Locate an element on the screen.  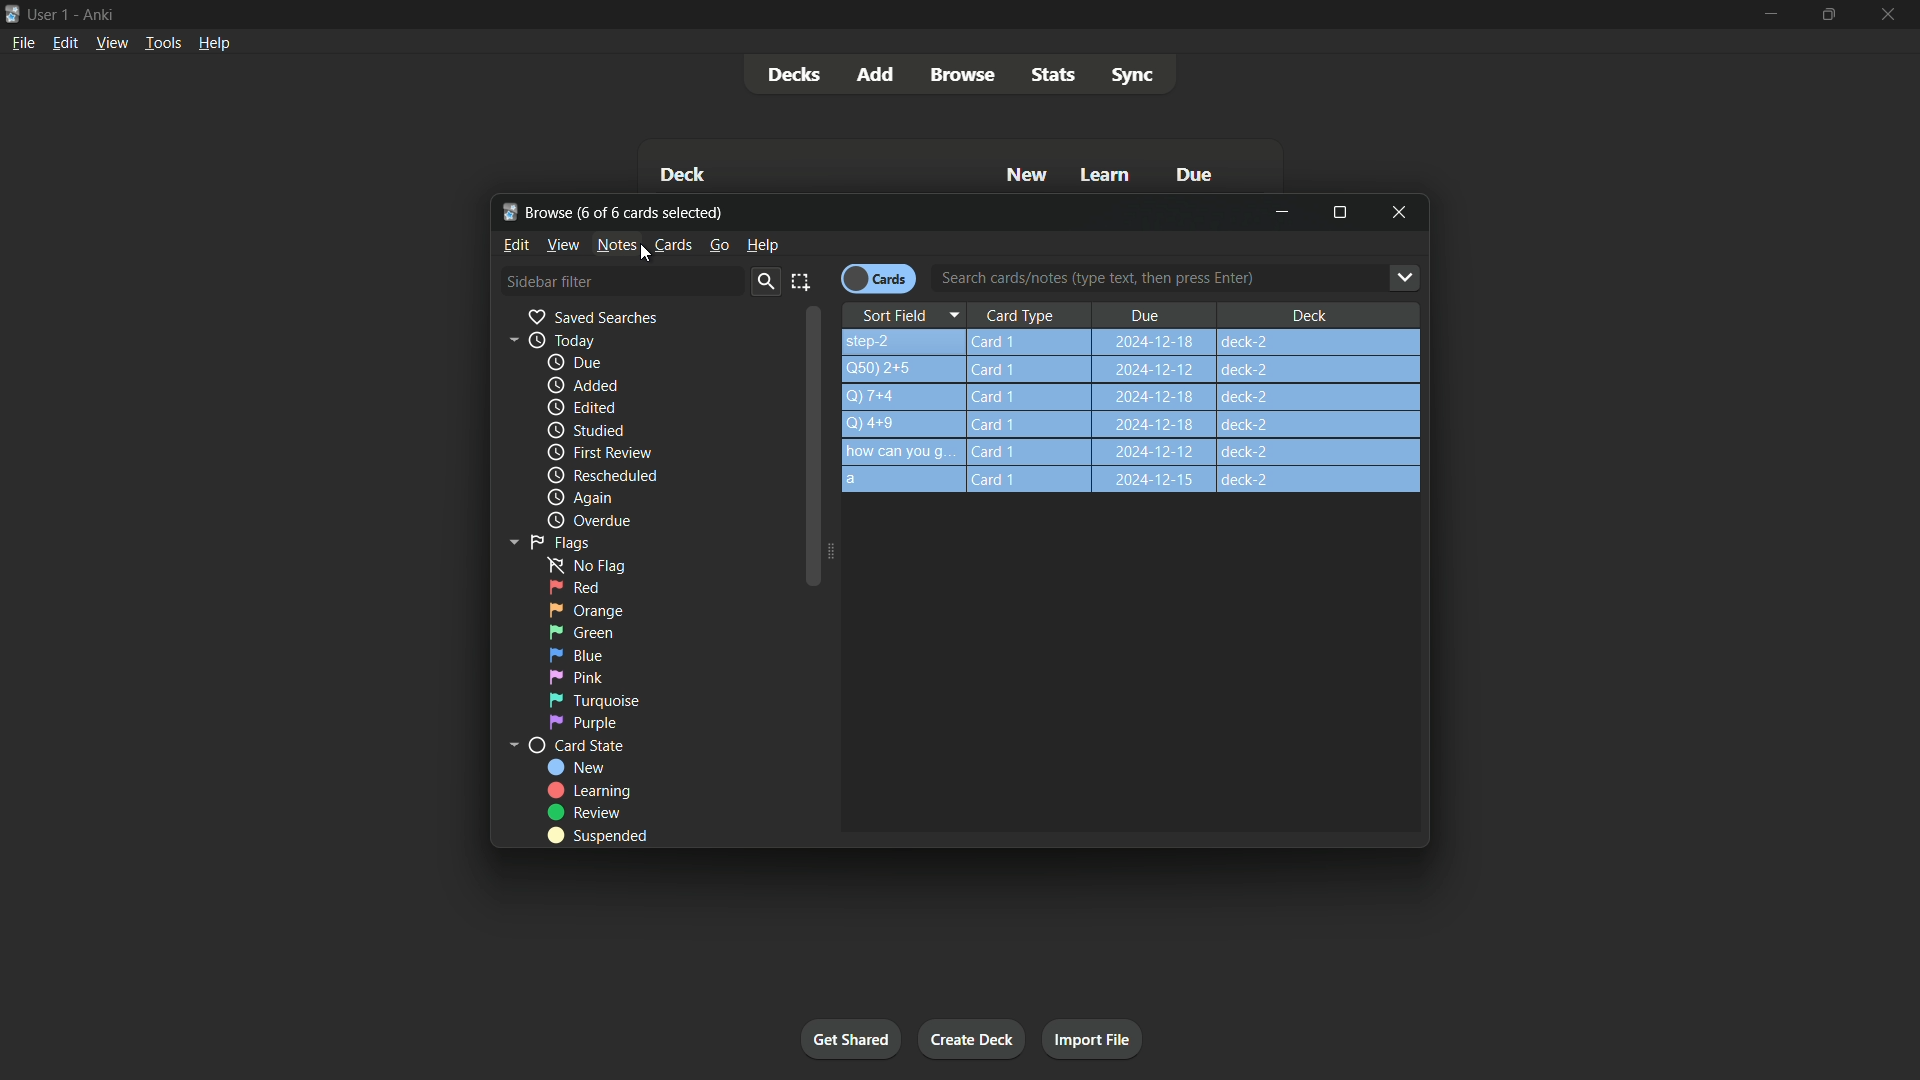
new is located at coordinates (577, 767).